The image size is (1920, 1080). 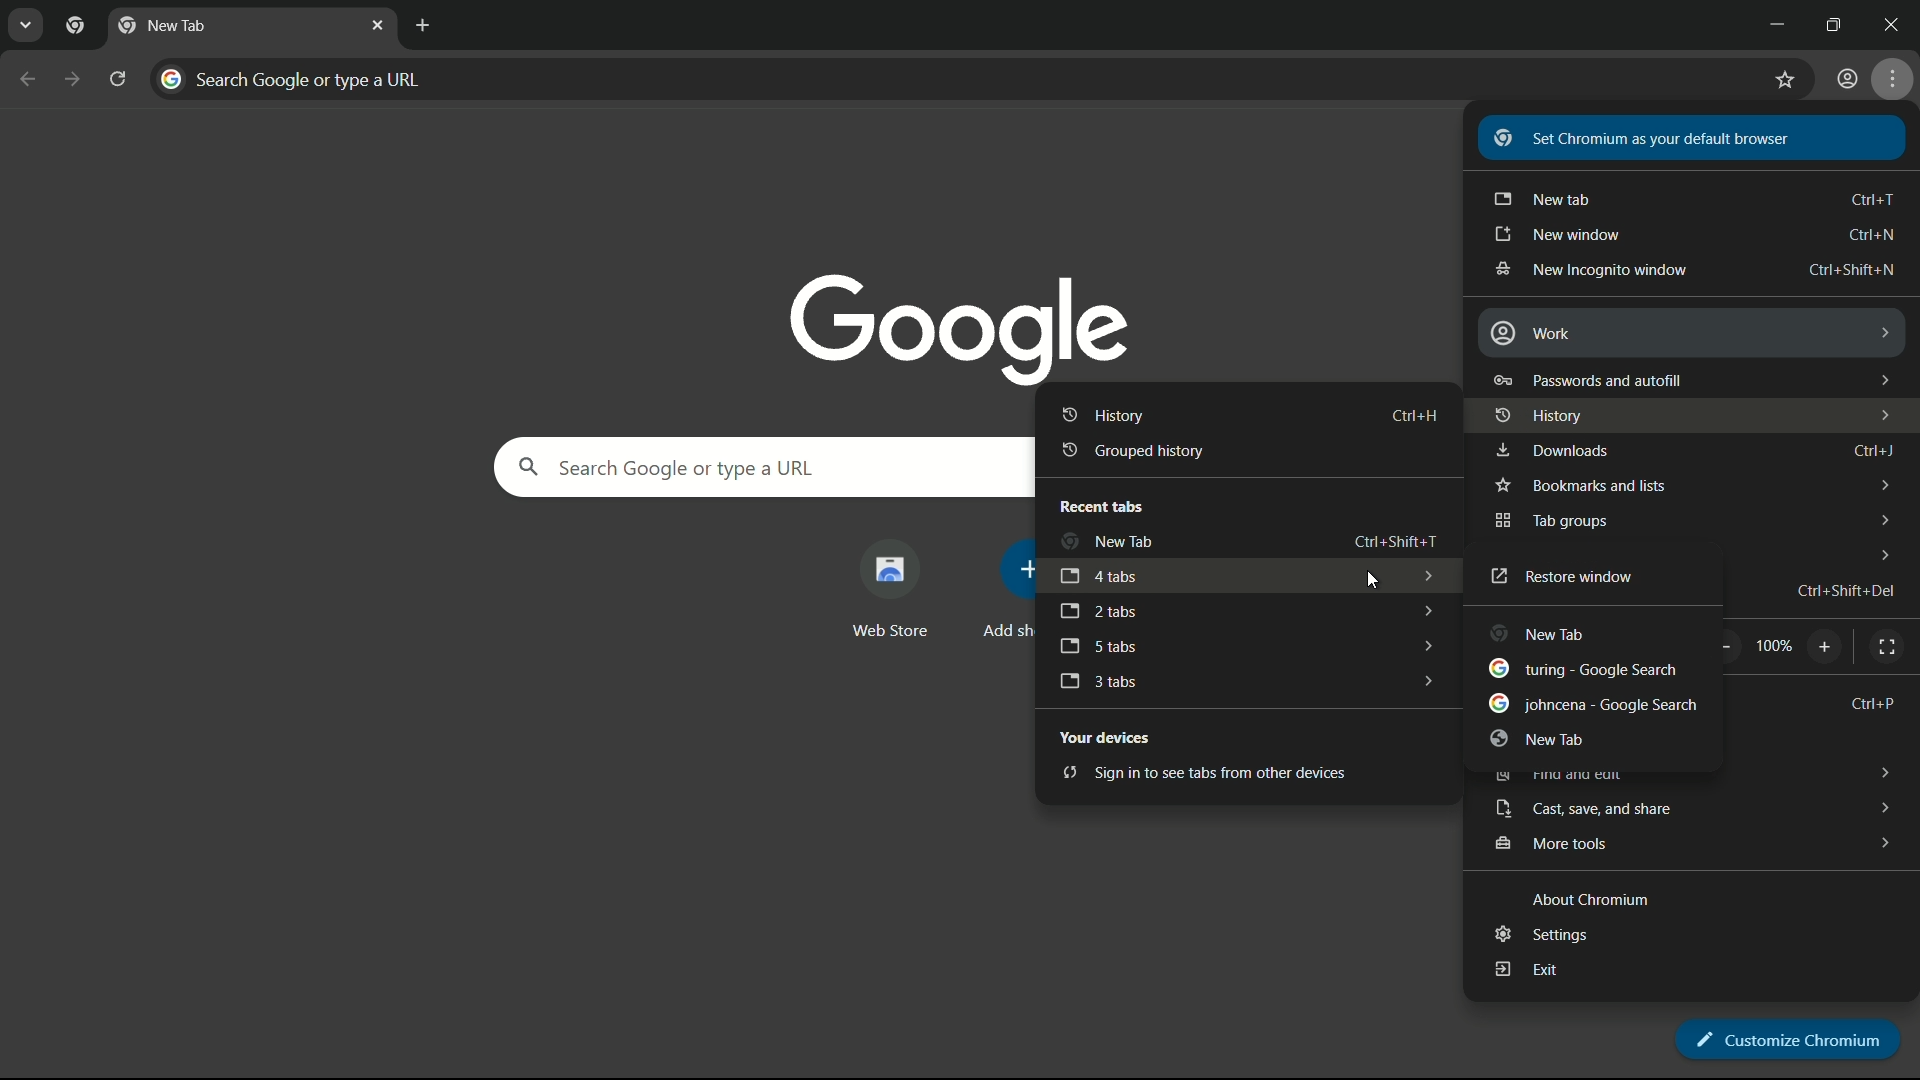 What do you see at coordinates (1099, 506) in the screenshot?
I see `recent tabs` at bounding box center [1099, 506].